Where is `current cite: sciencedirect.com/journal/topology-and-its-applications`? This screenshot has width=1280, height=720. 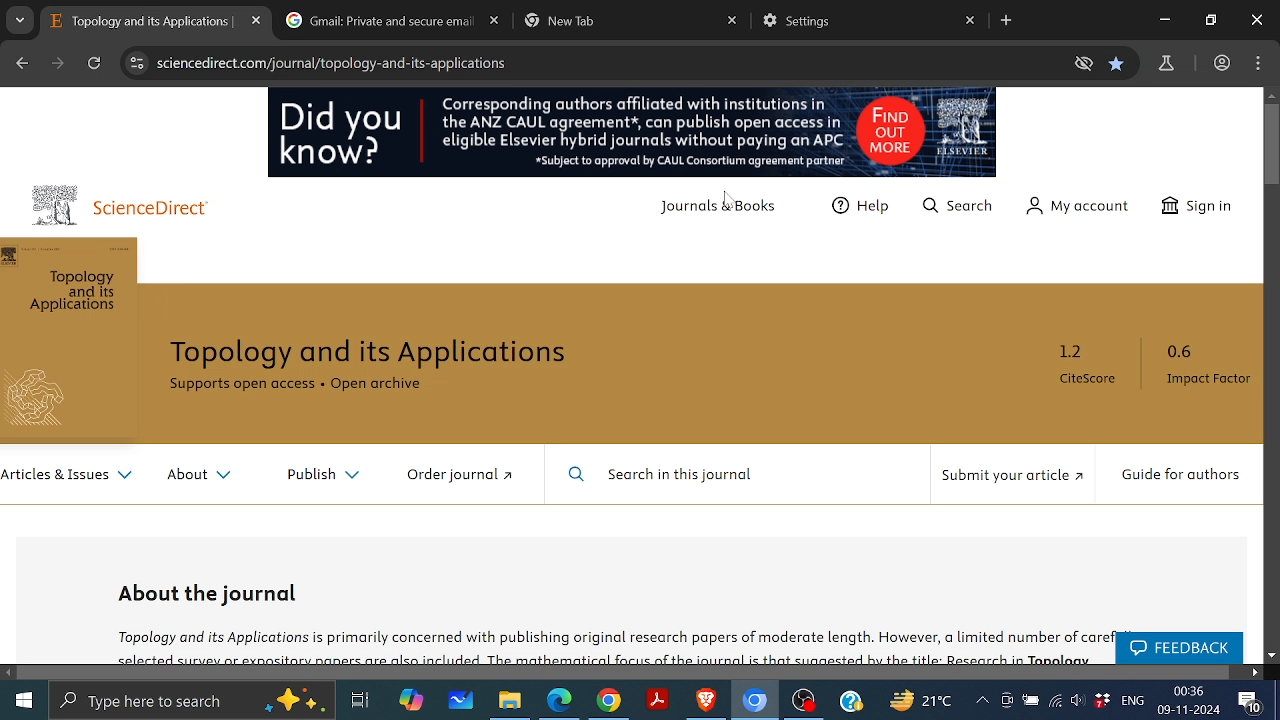
current cite: sciencedirect.com/journal/topology-and-its-applications is located at coordinates (330, 63).